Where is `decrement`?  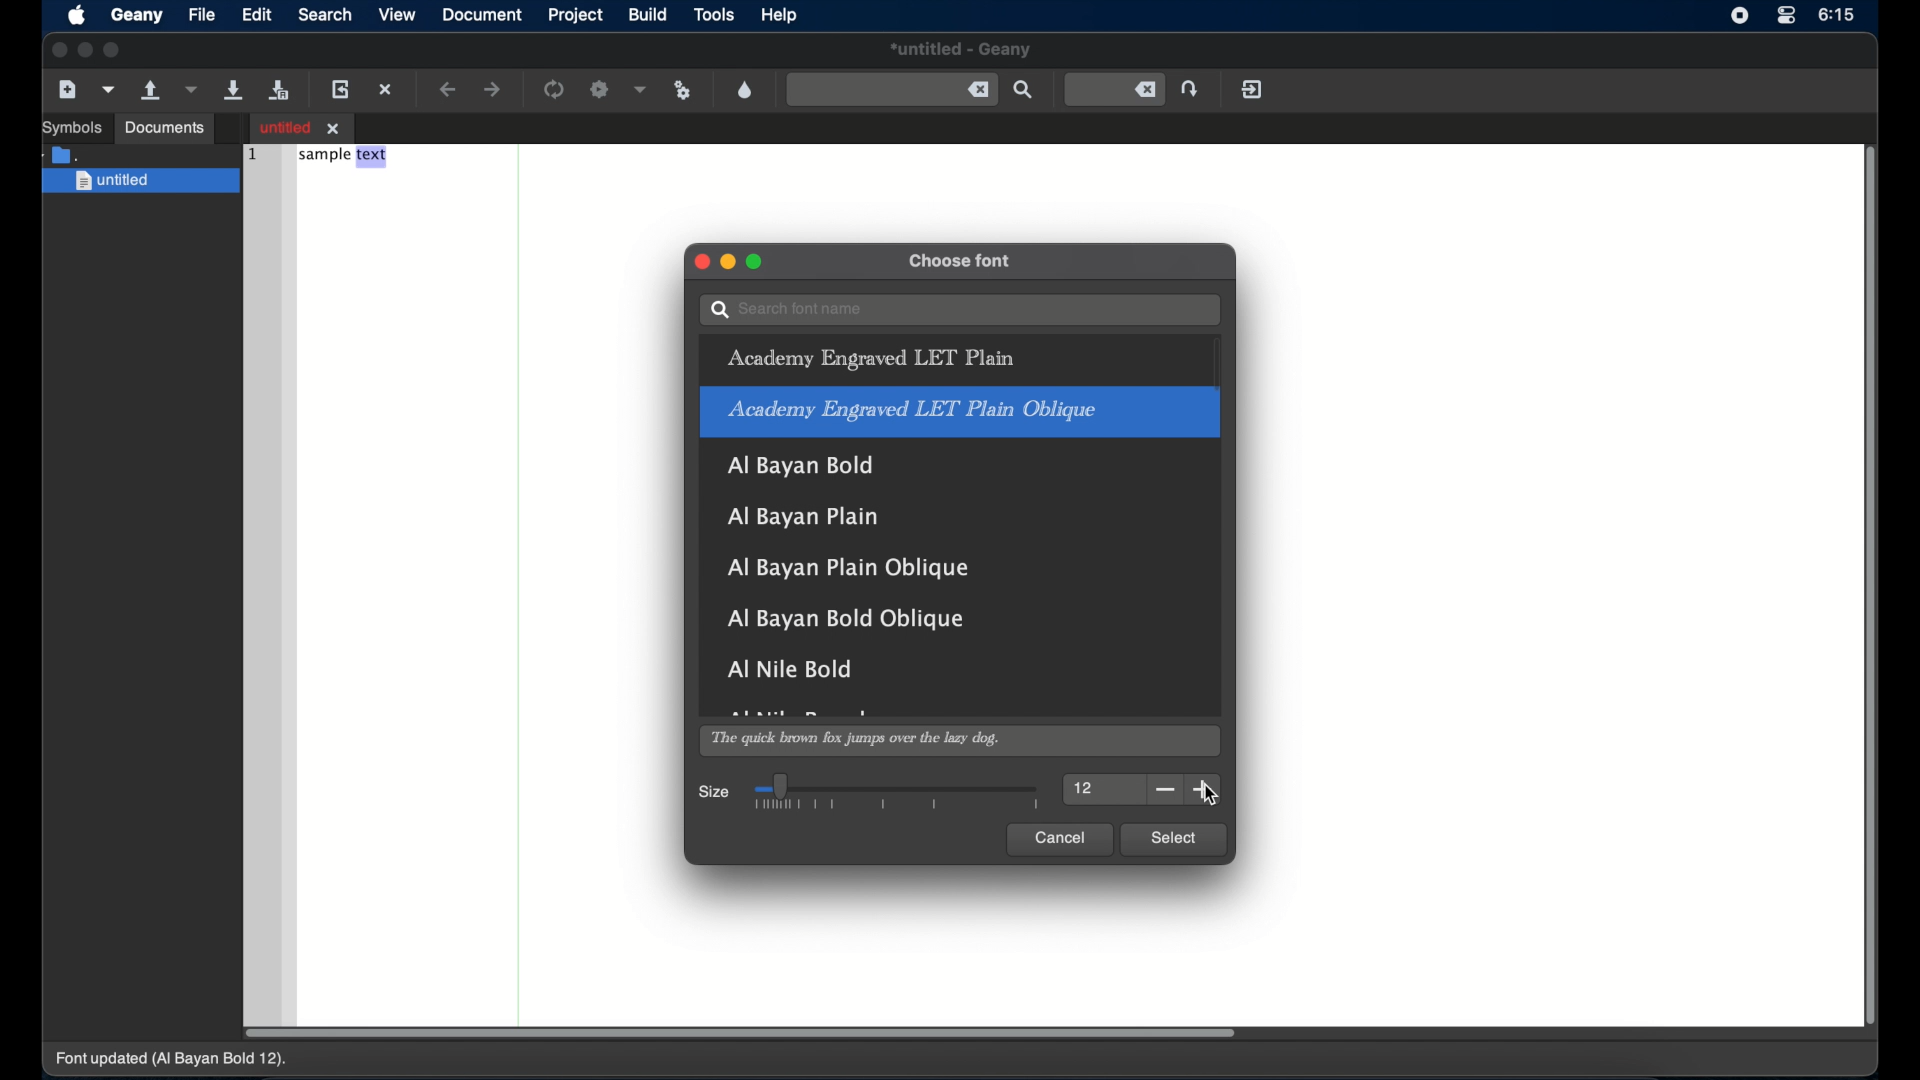 decrement is located at coordinates (1166, 790).